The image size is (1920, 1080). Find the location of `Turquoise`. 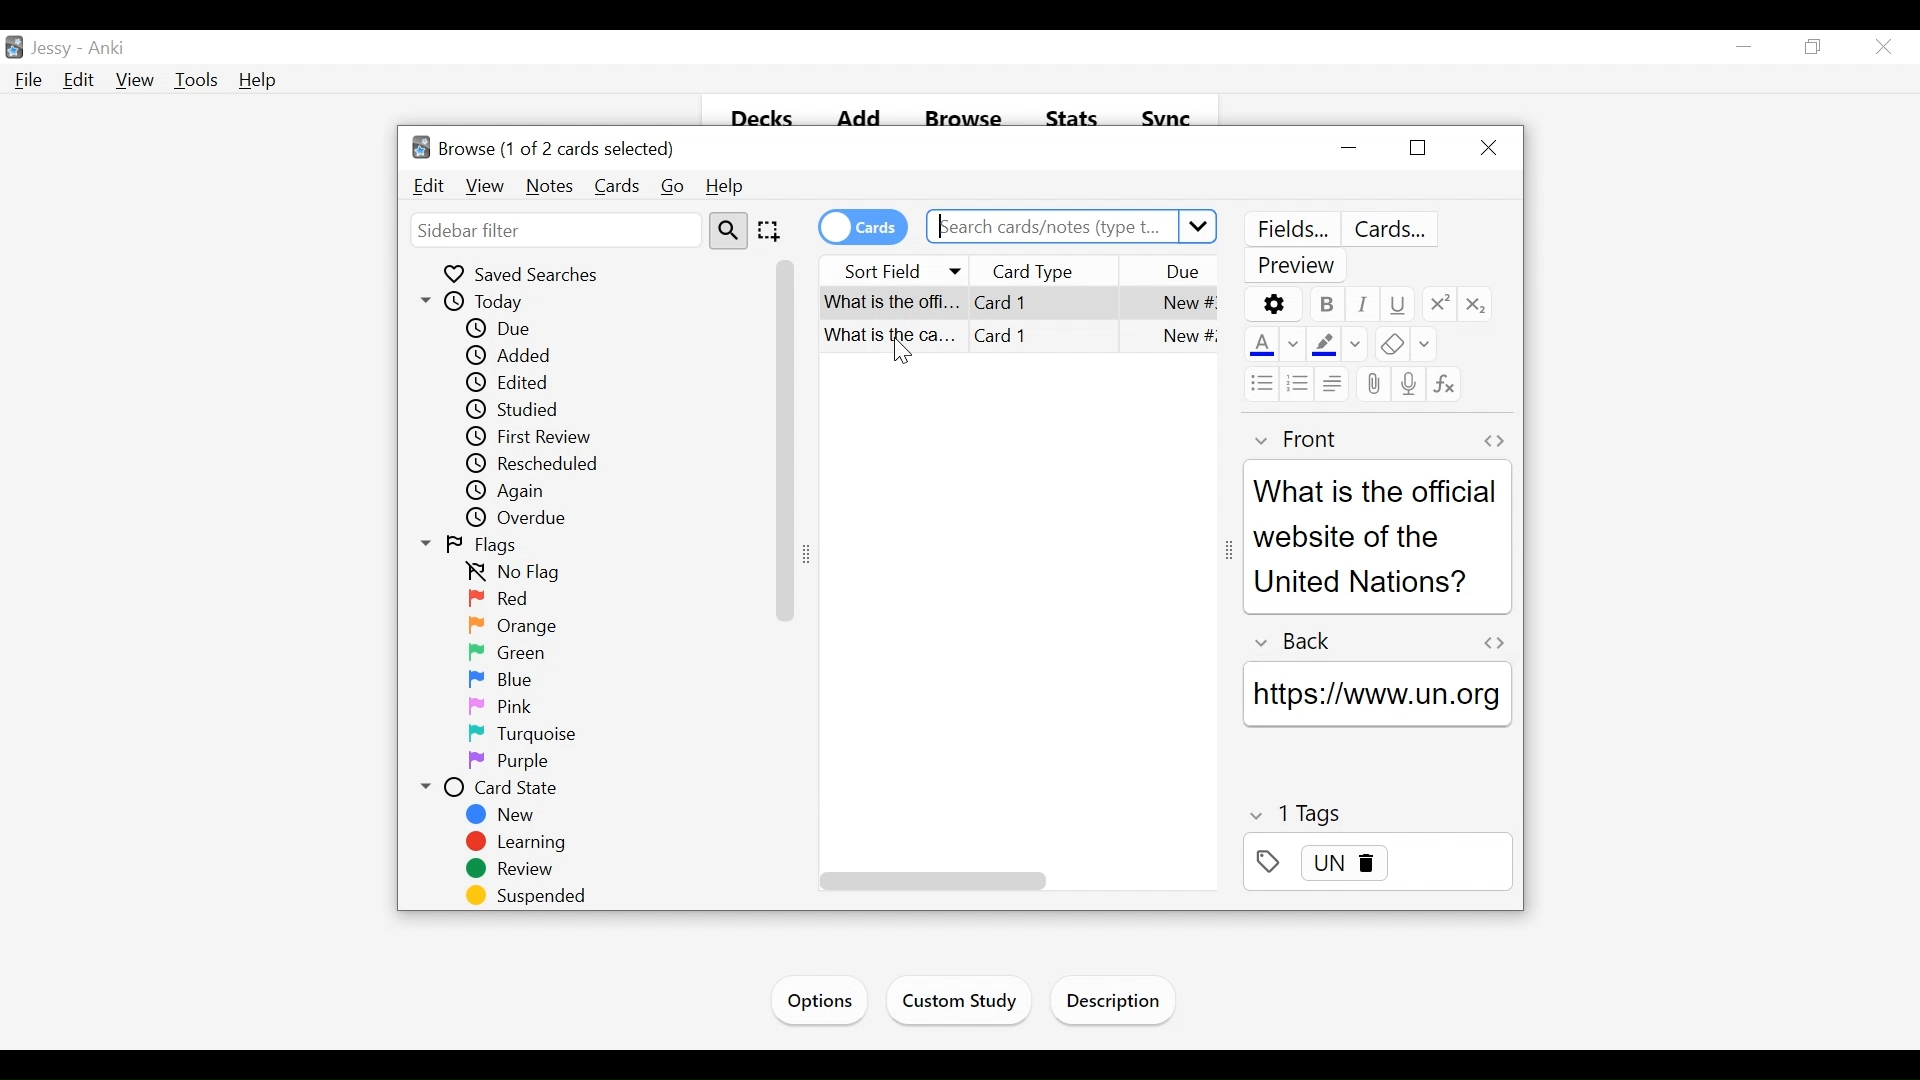

Turquoise is located at coordinates (531, 734).